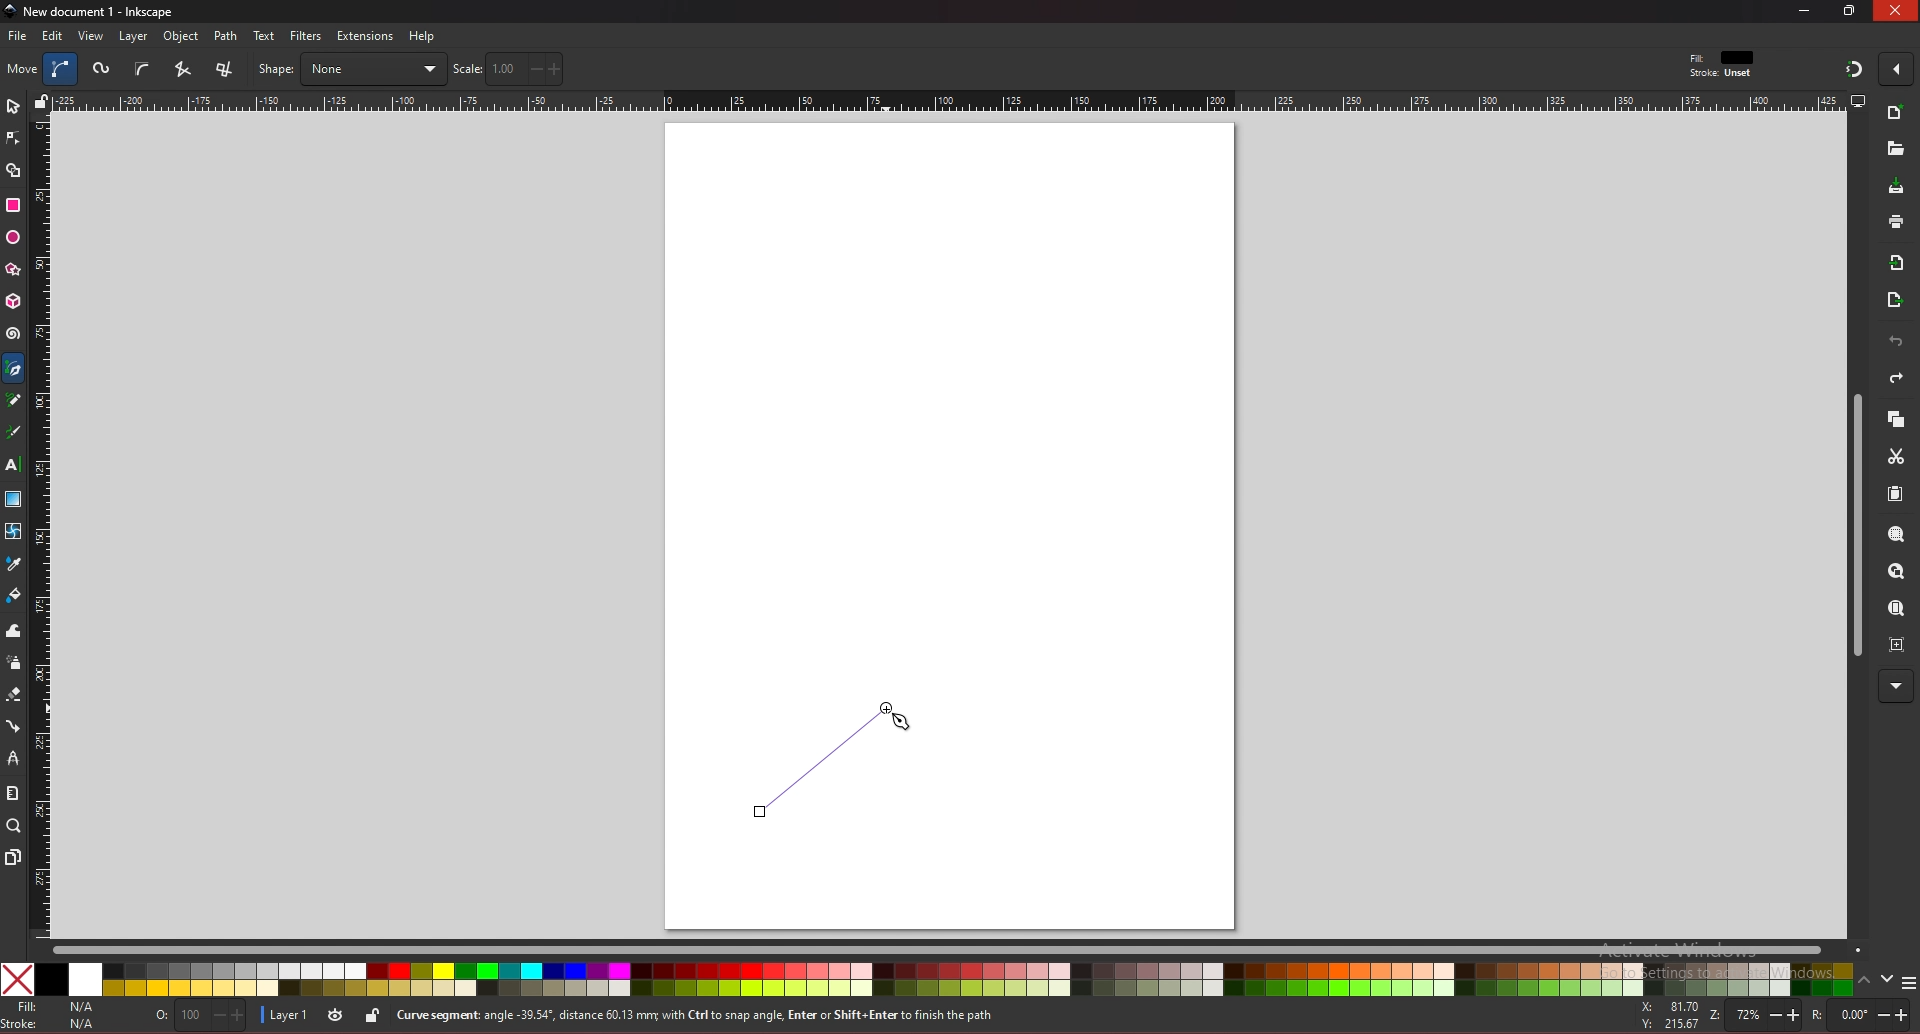 The height and width of the screenshot is (1034, 1920). Describe the element at coordinates (1896, 342) in the screenshot. I see `undo` at that location.